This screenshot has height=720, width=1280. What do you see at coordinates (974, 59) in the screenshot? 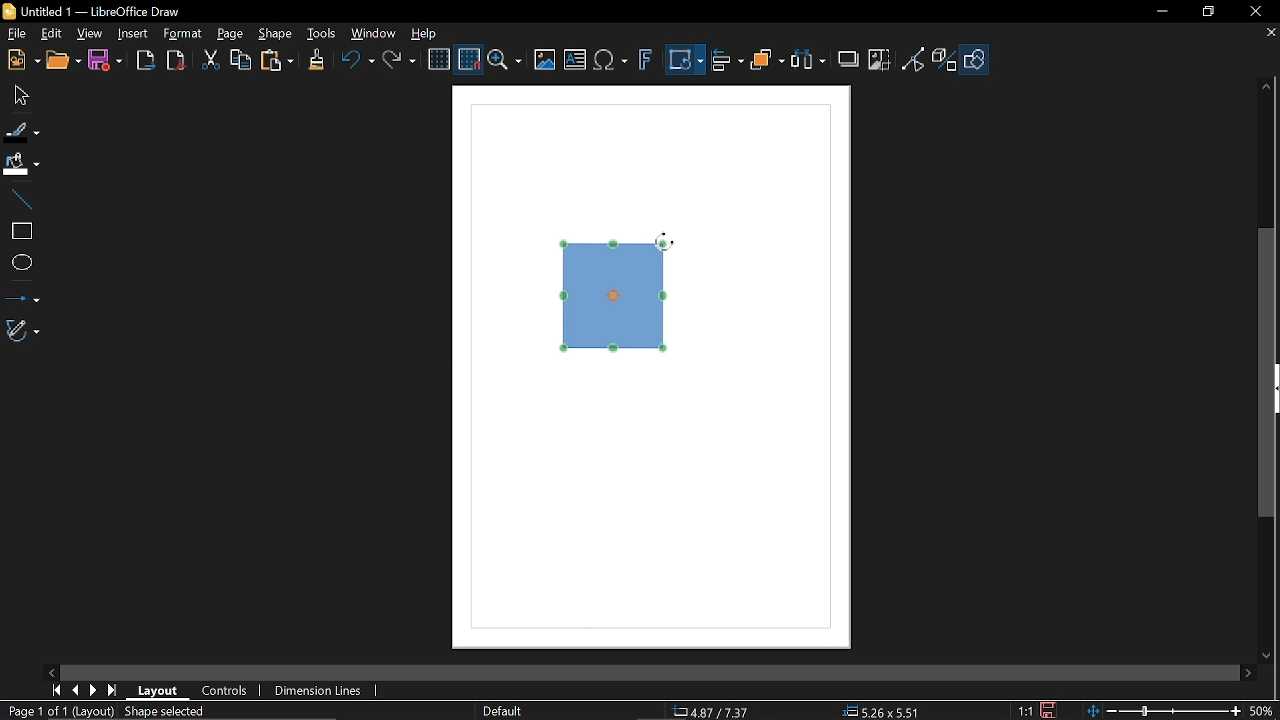
I see `Shapes` at bounding box center [974, 59].